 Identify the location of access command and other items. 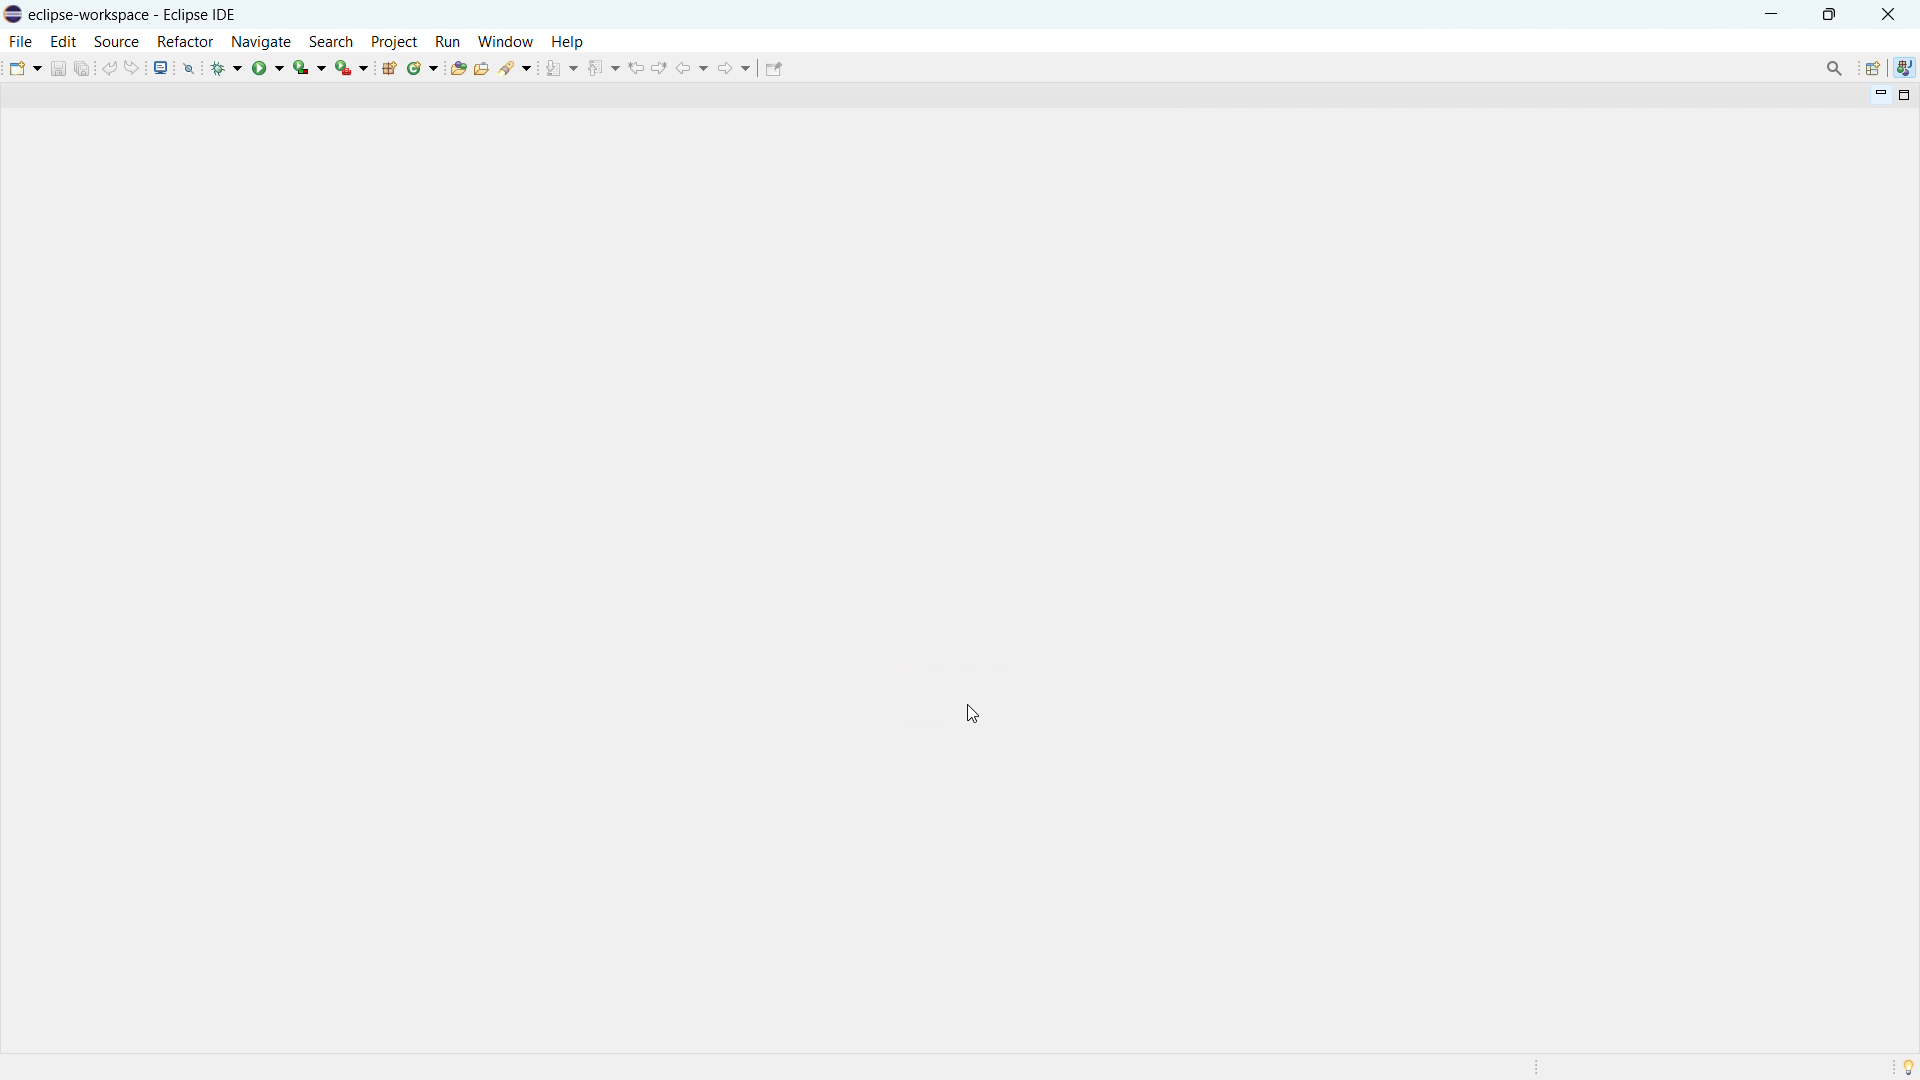
(1834, 67).